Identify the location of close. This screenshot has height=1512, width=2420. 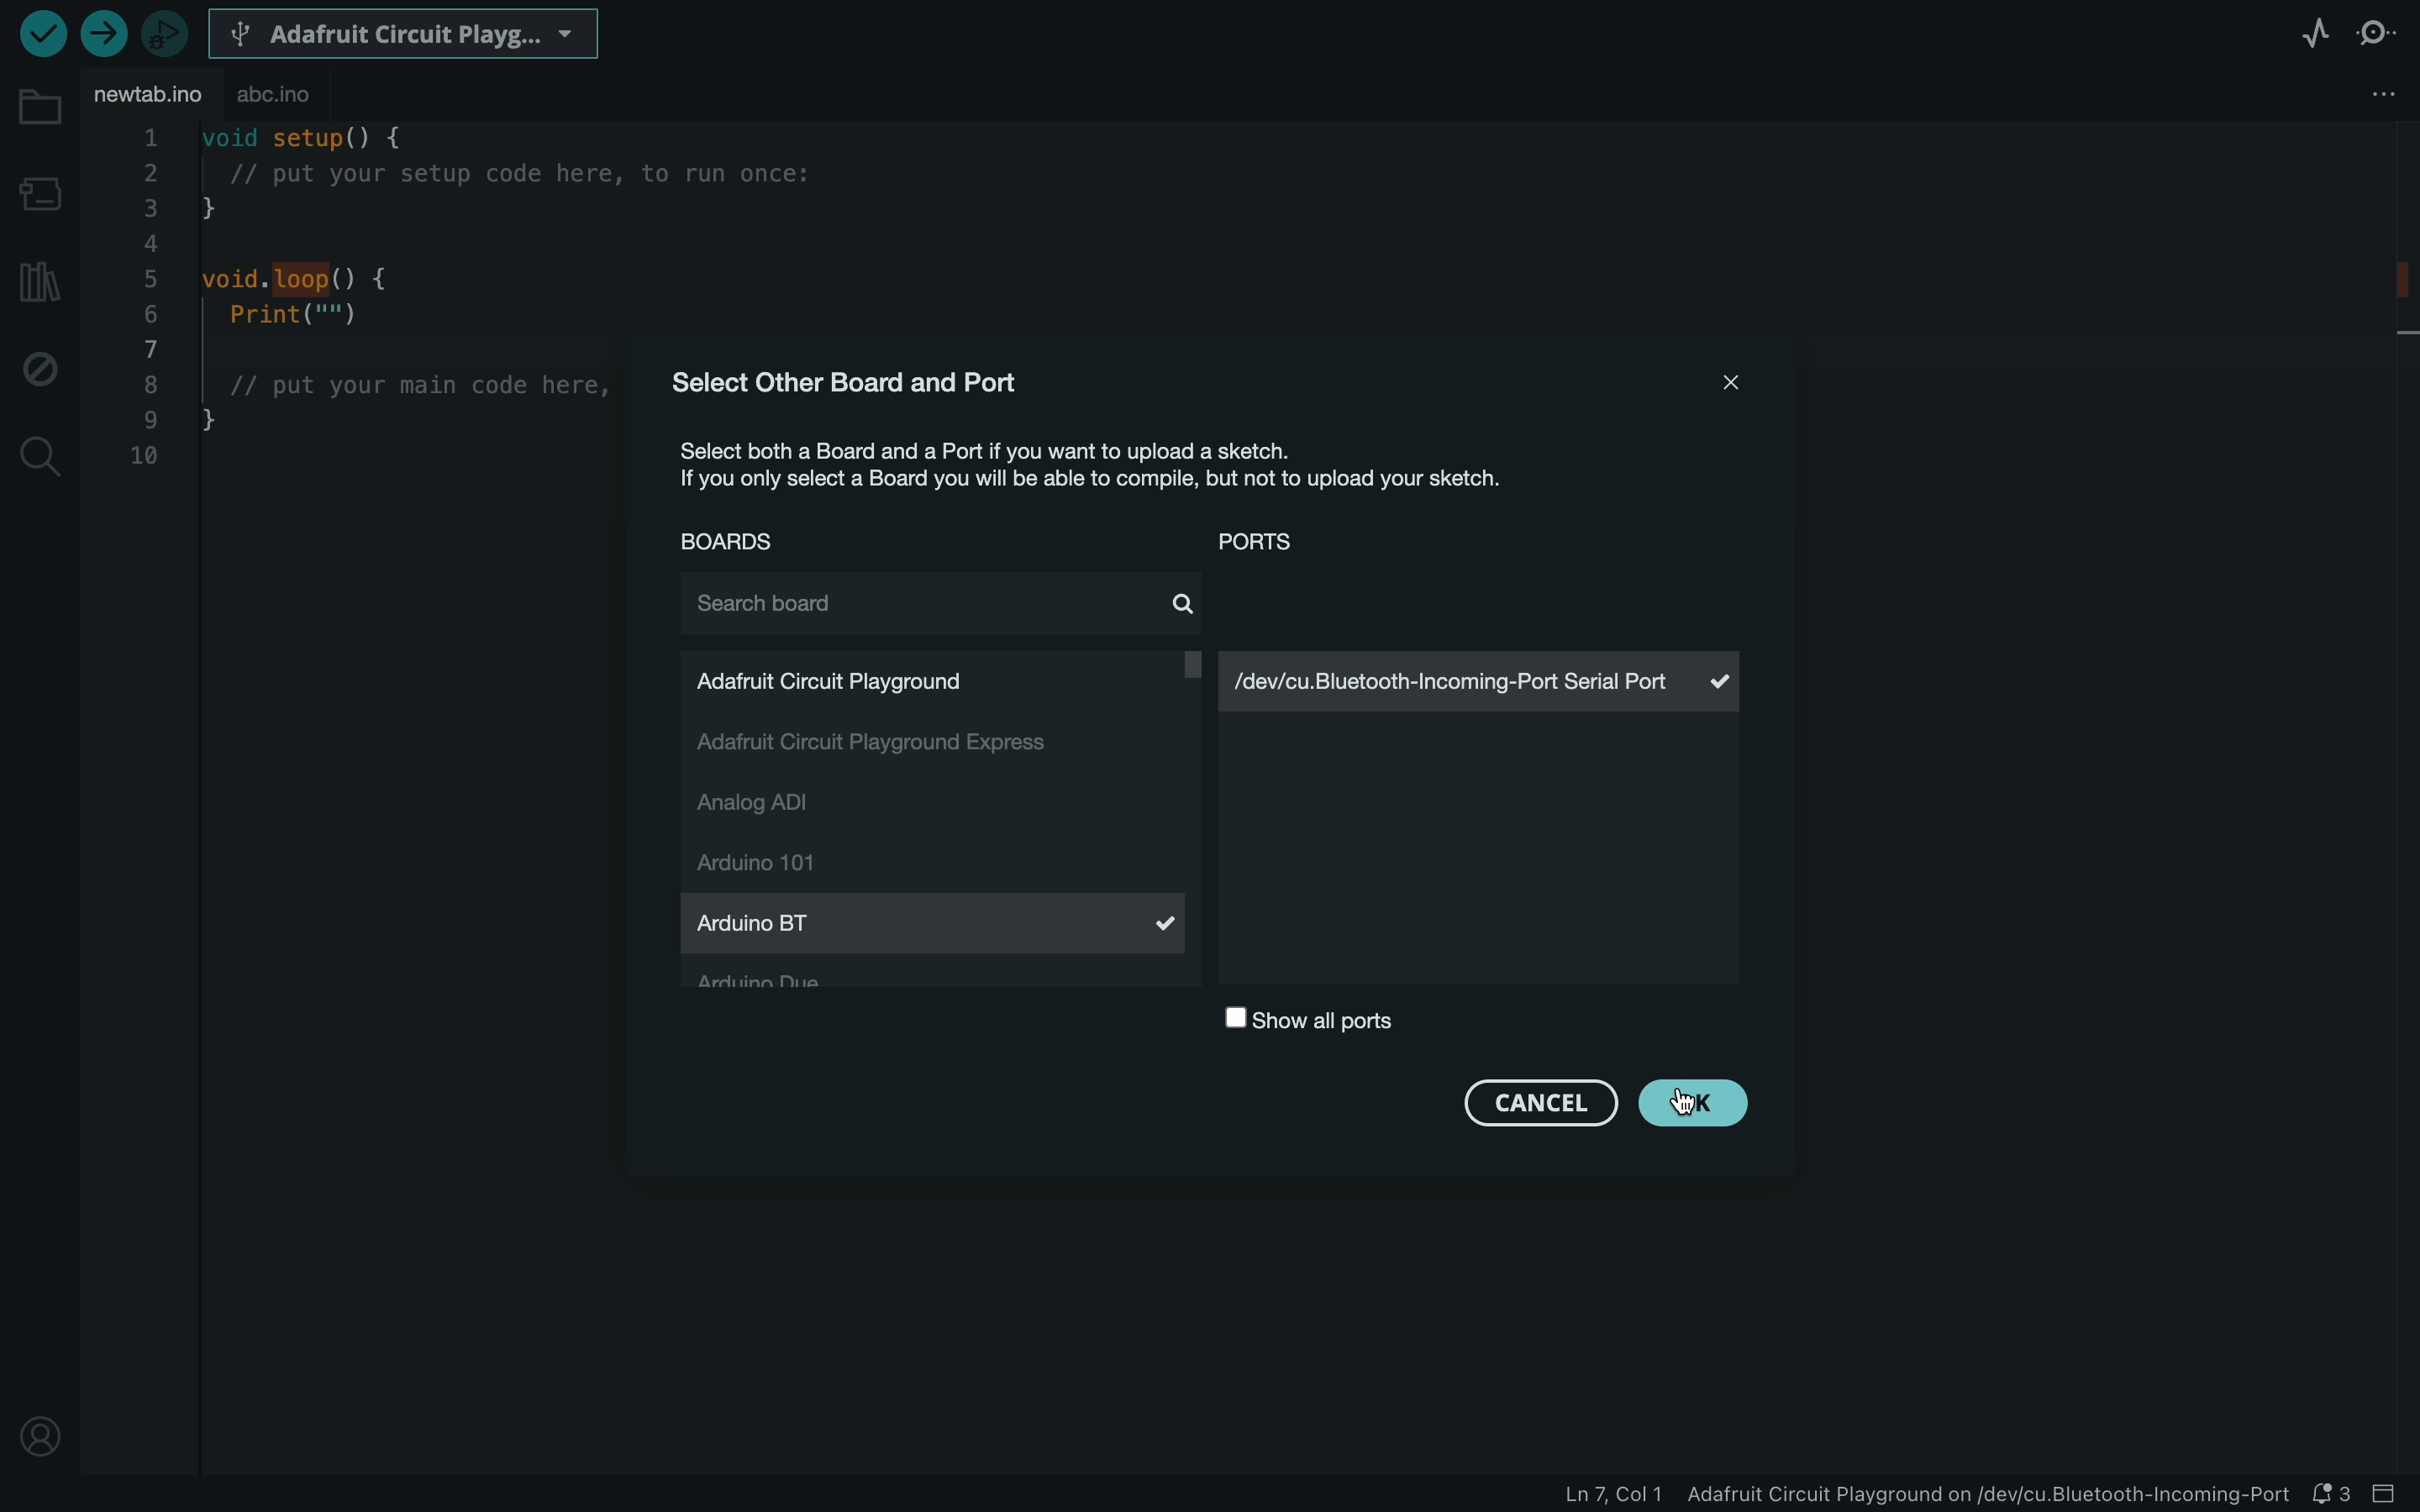
(1730, 381).